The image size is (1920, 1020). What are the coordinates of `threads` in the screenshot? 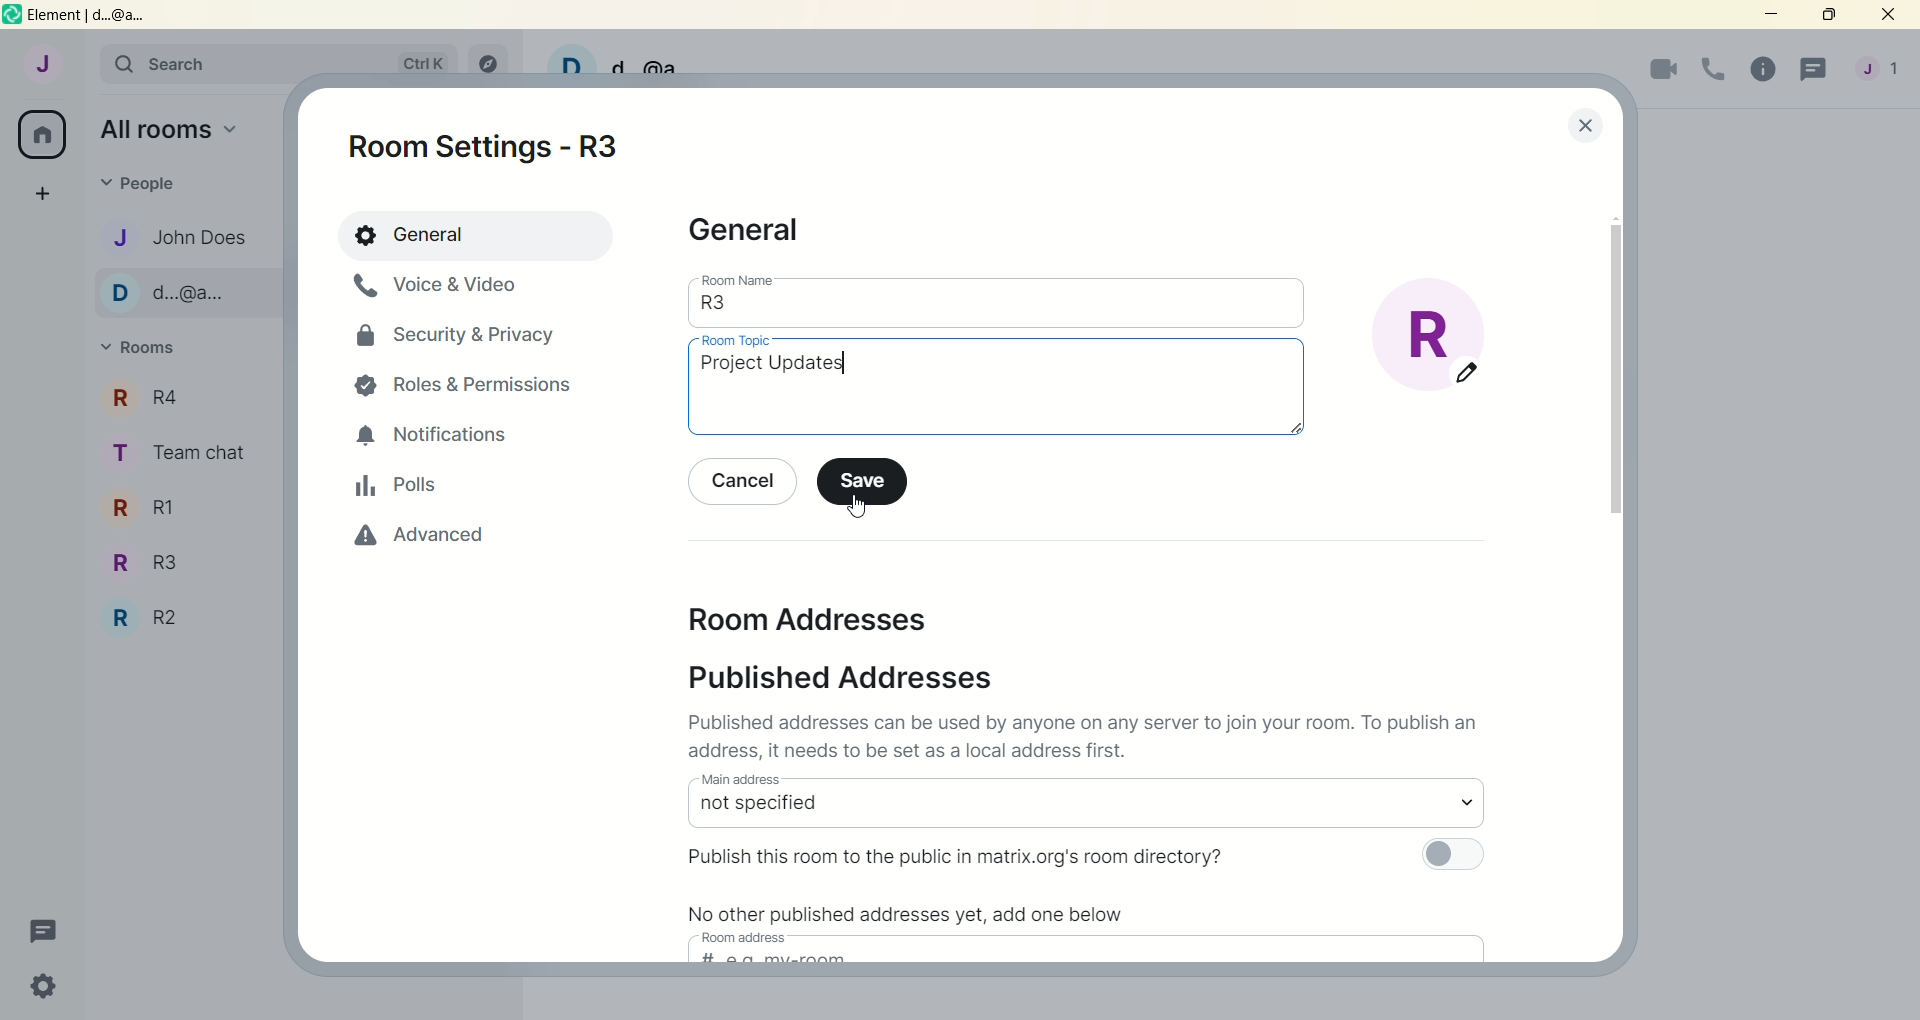 It's located at (50, 932).